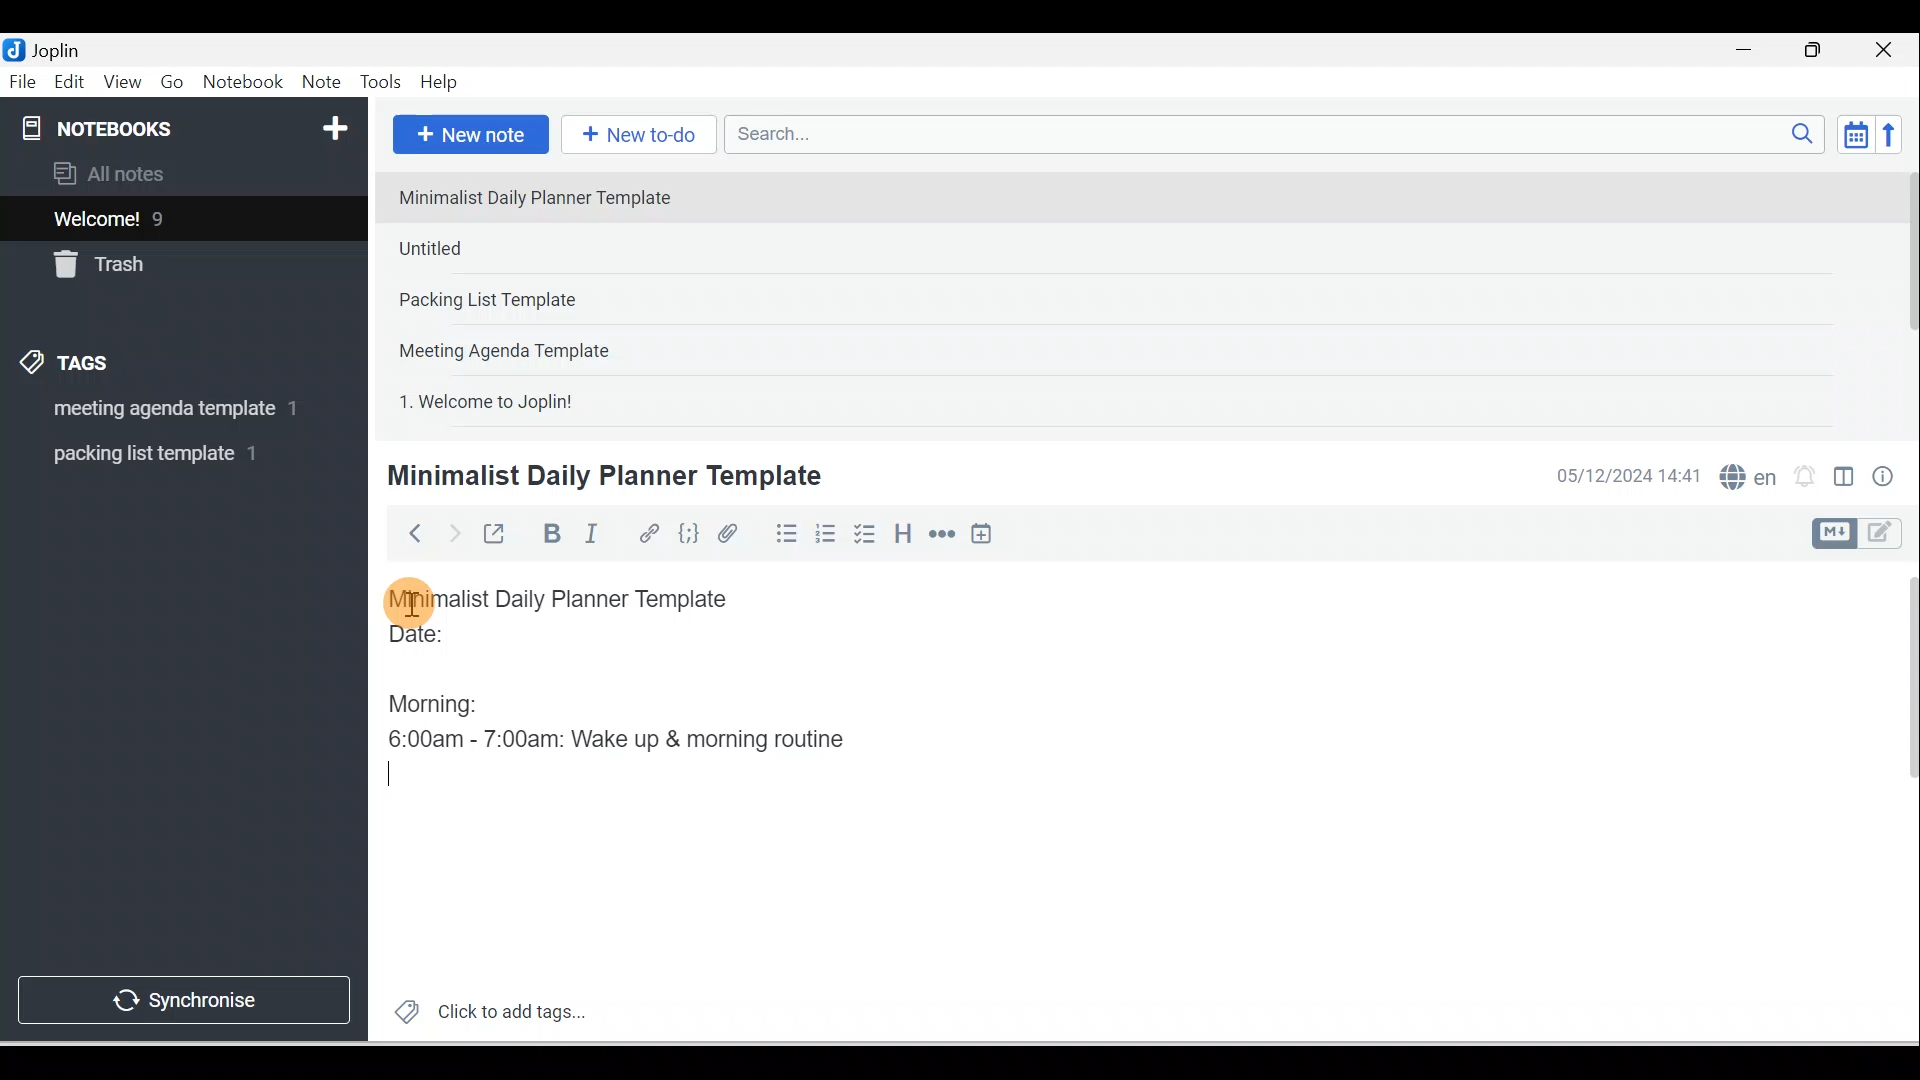  Describe the element at coordinates (182, 996) in the screenshot. I see `Synchronise` at that location.